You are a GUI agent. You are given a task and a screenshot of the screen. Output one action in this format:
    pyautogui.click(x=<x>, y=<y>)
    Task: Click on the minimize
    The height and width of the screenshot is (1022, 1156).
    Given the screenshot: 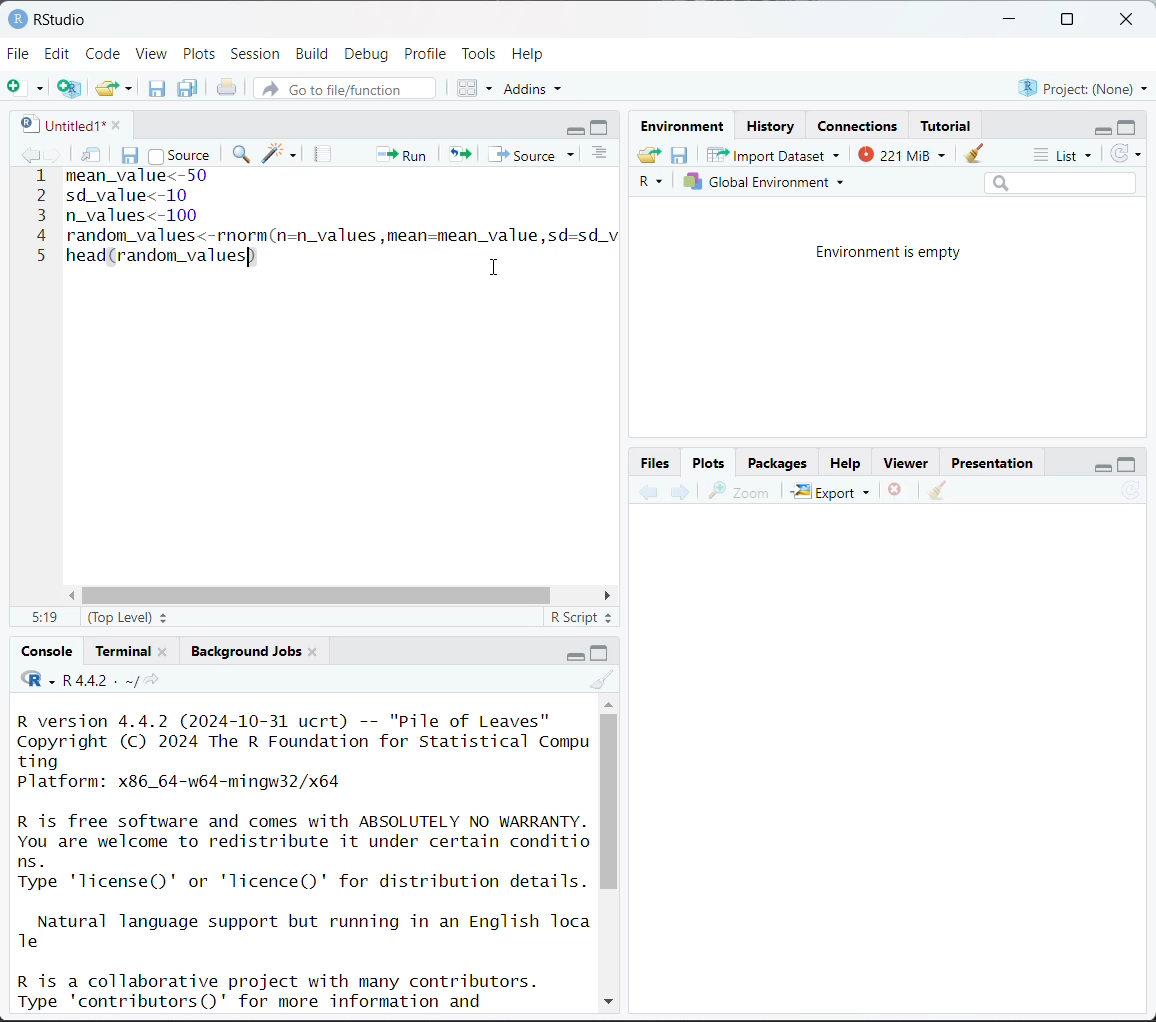 What is the action you would take?
    pyautogui.click(x=571, y=654)
    